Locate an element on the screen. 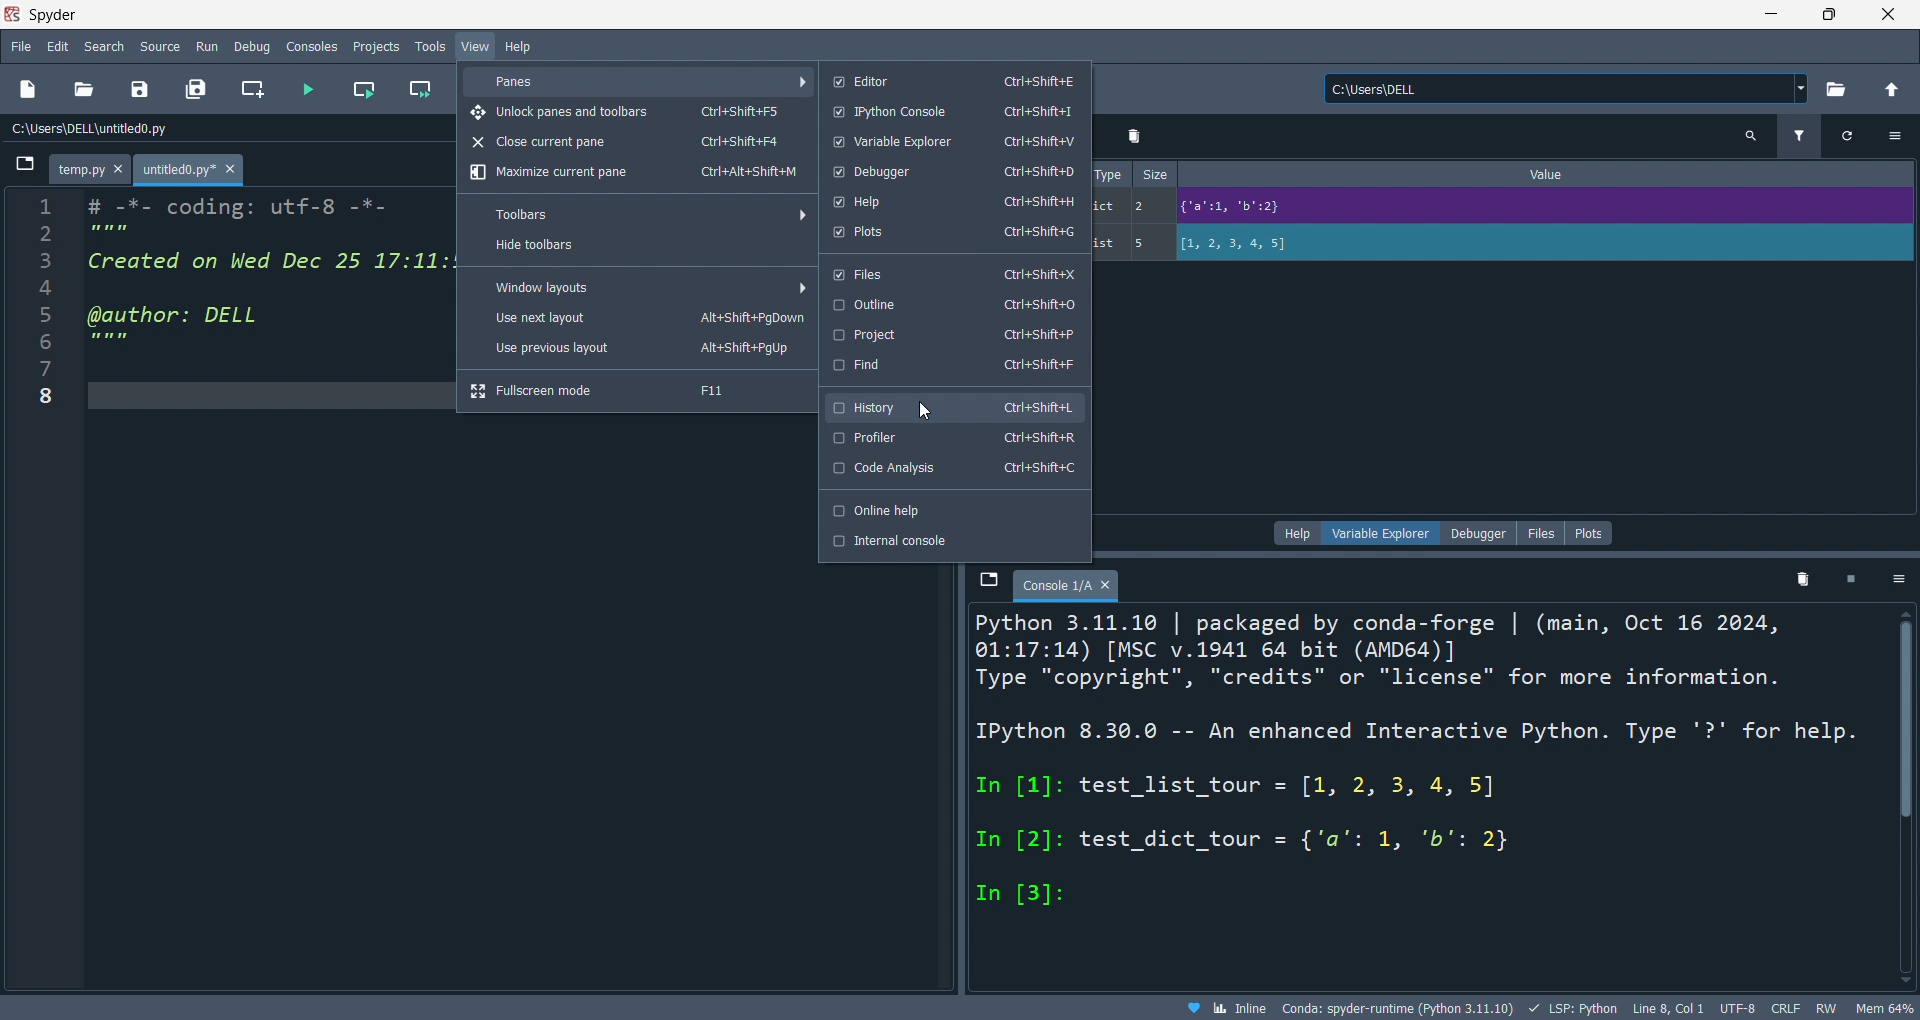 This screenshot has width=1920, height=1020. options is located at coordinates (1900, 581).